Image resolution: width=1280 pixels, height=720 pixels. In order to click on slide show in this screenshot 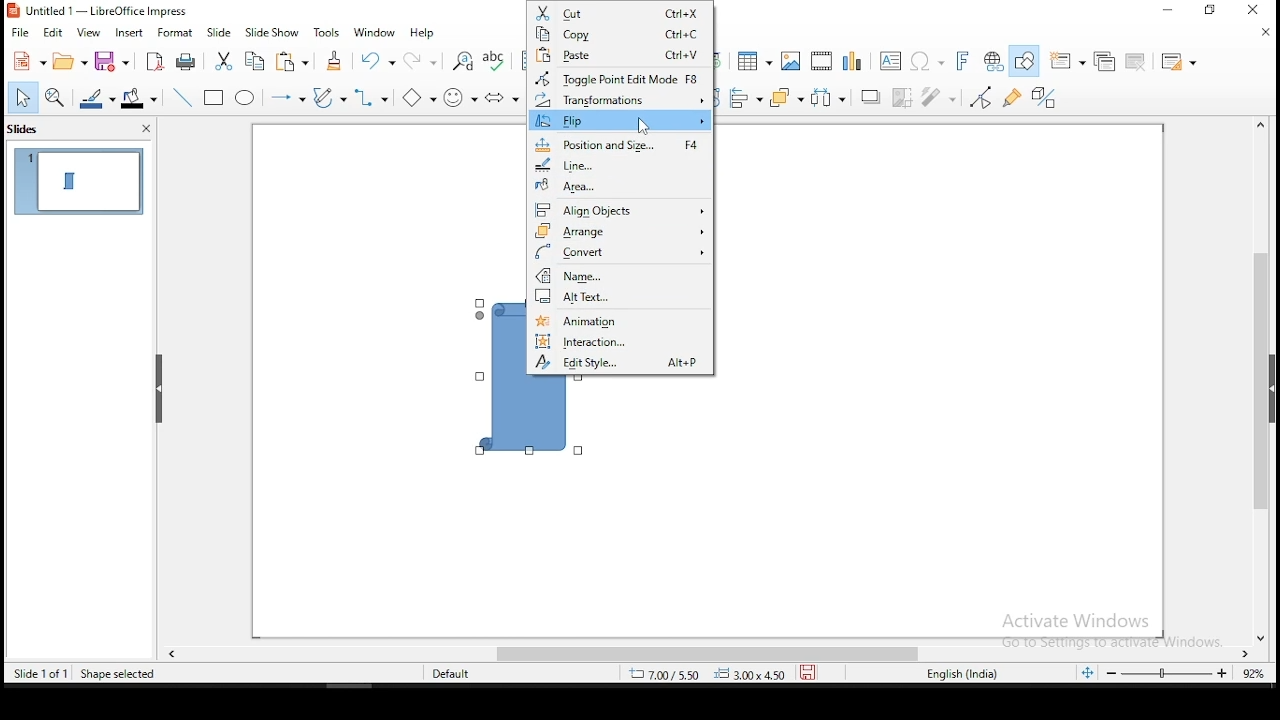, I will do `click(274, 34)`.